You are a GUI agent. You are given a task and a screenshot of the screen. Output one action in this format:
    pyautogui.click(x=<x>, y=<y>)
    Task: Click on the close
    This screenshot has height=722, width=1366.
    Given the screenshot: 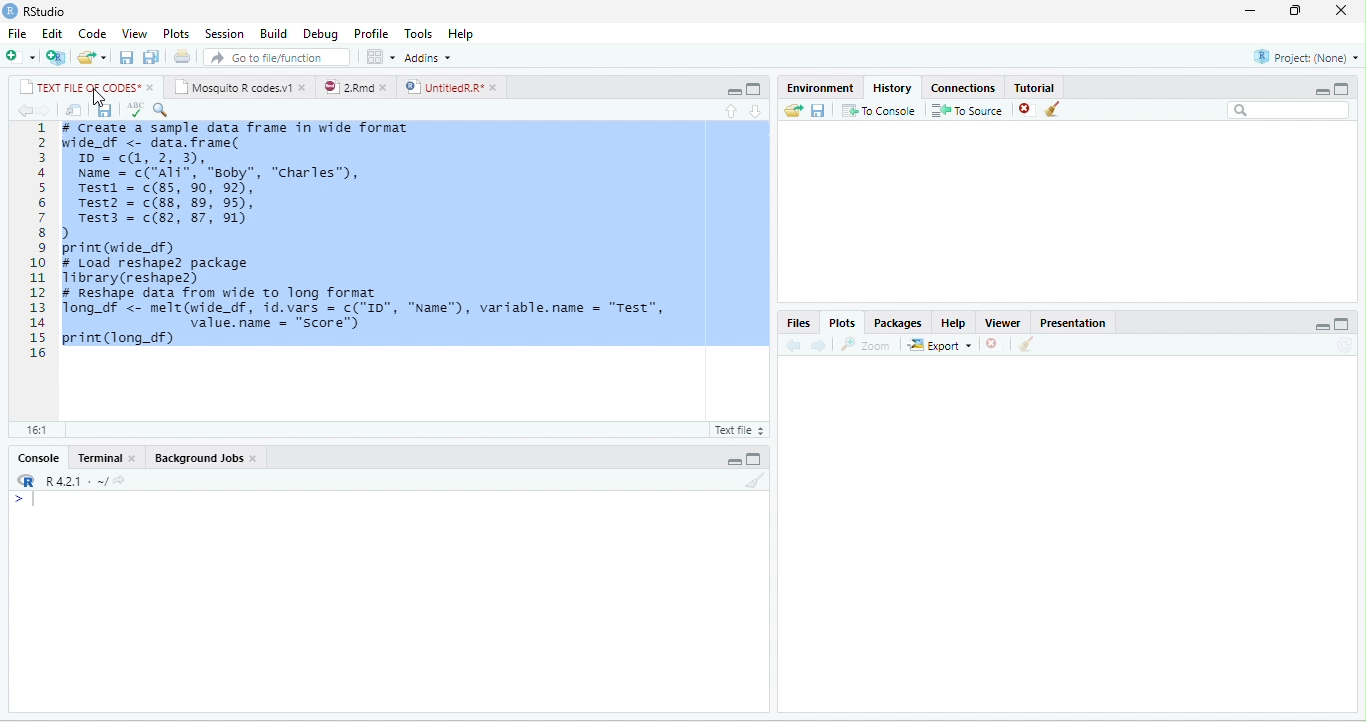 What is the action you would take?
    pyautogui.click(x=152, y=88)
    